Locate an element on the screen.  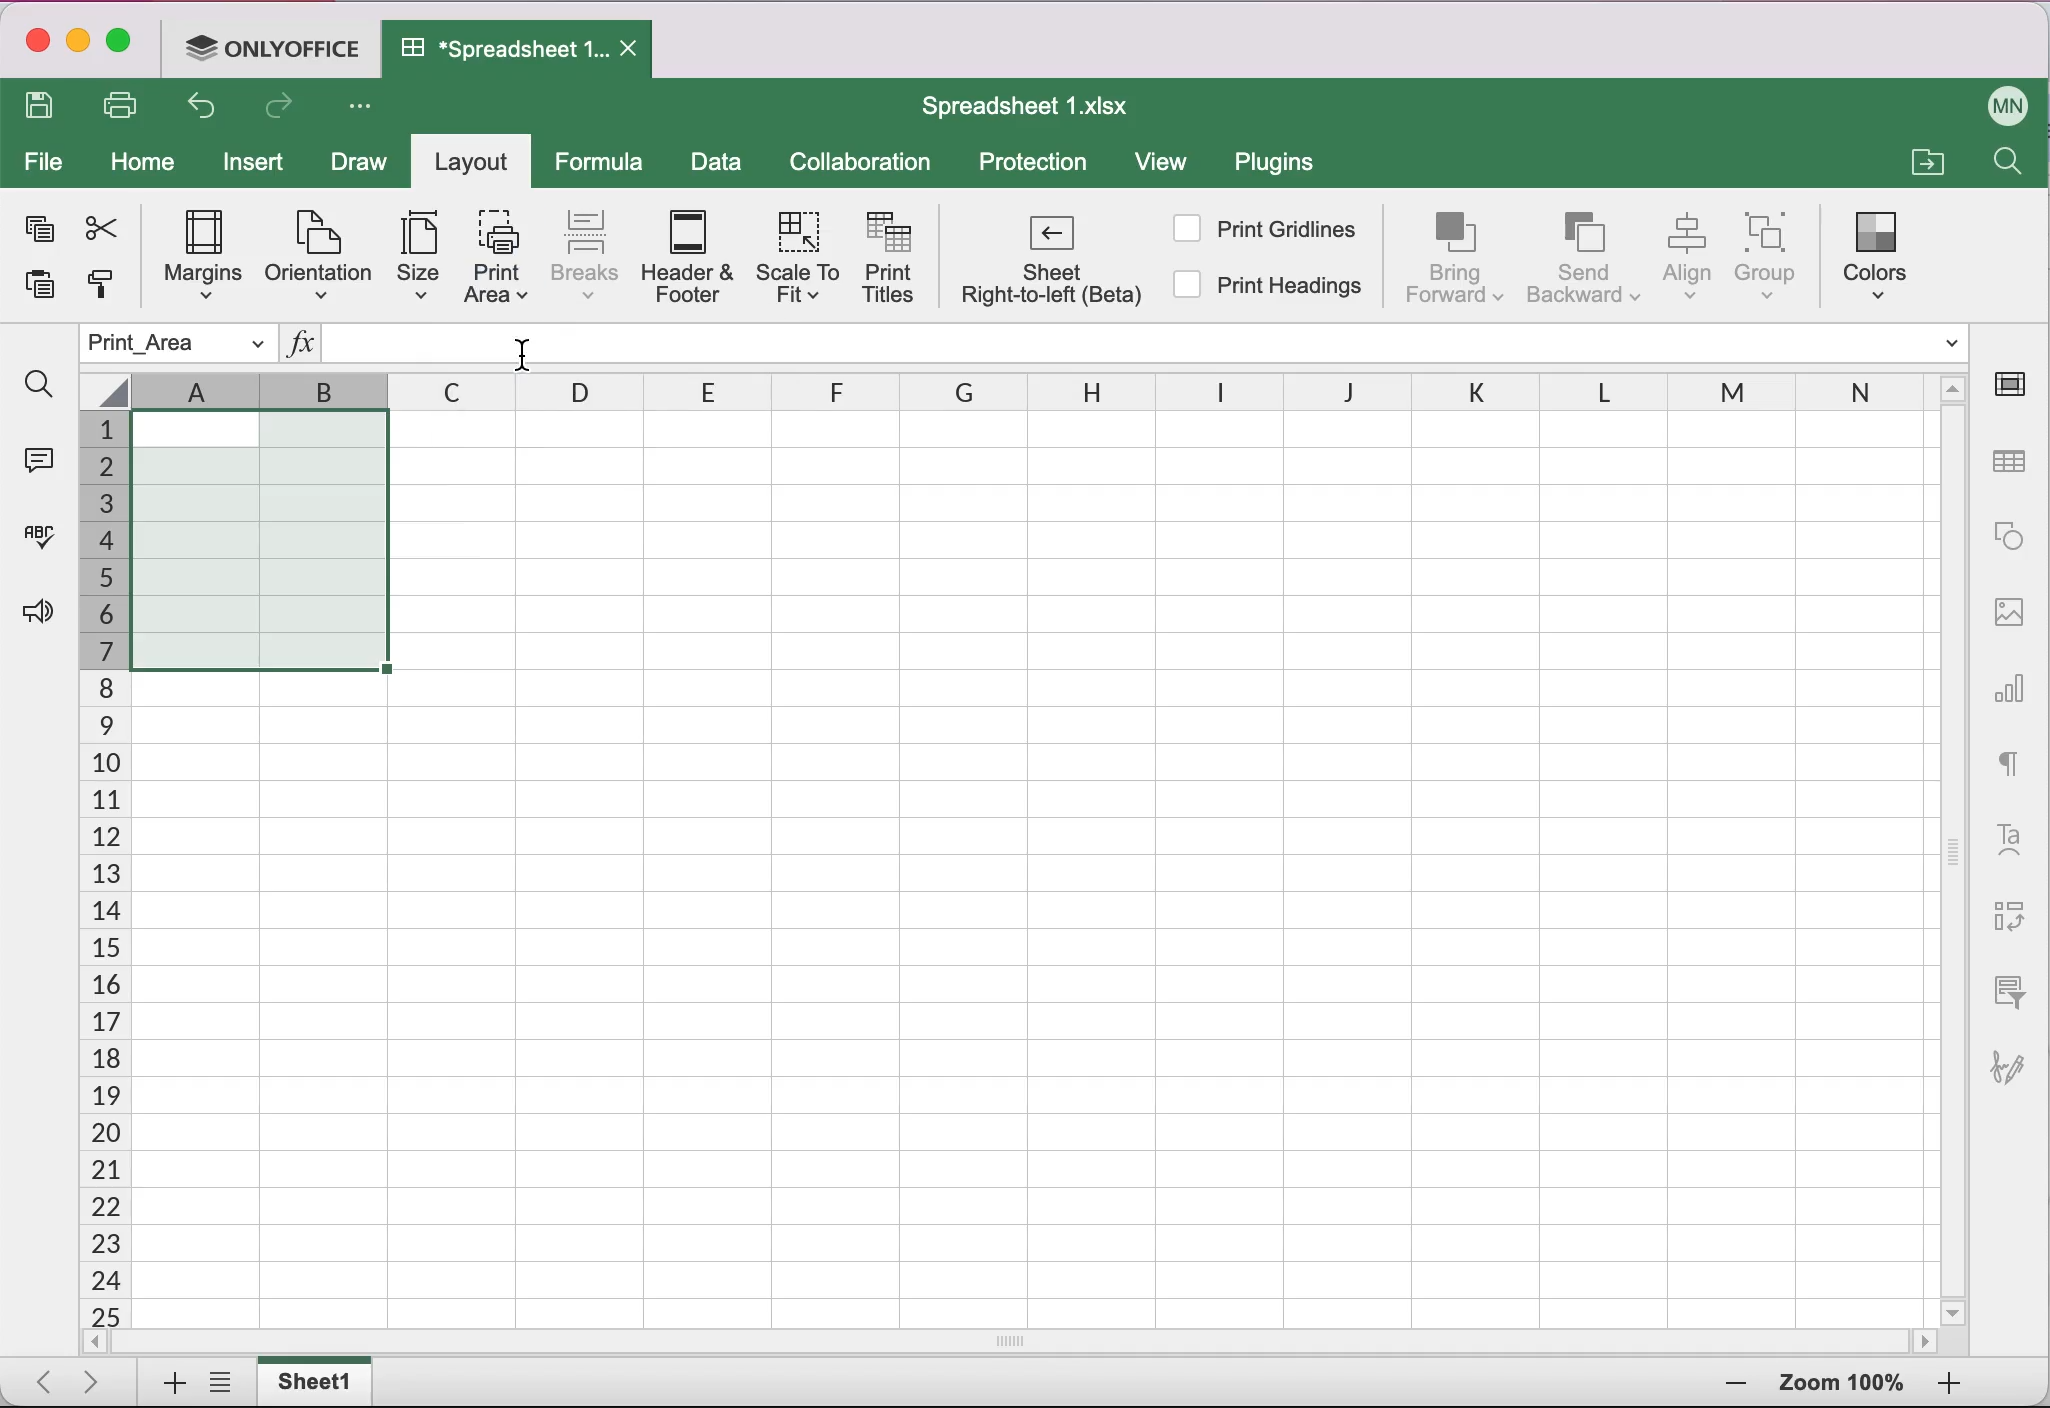
save is located at coordinates (45, 108).